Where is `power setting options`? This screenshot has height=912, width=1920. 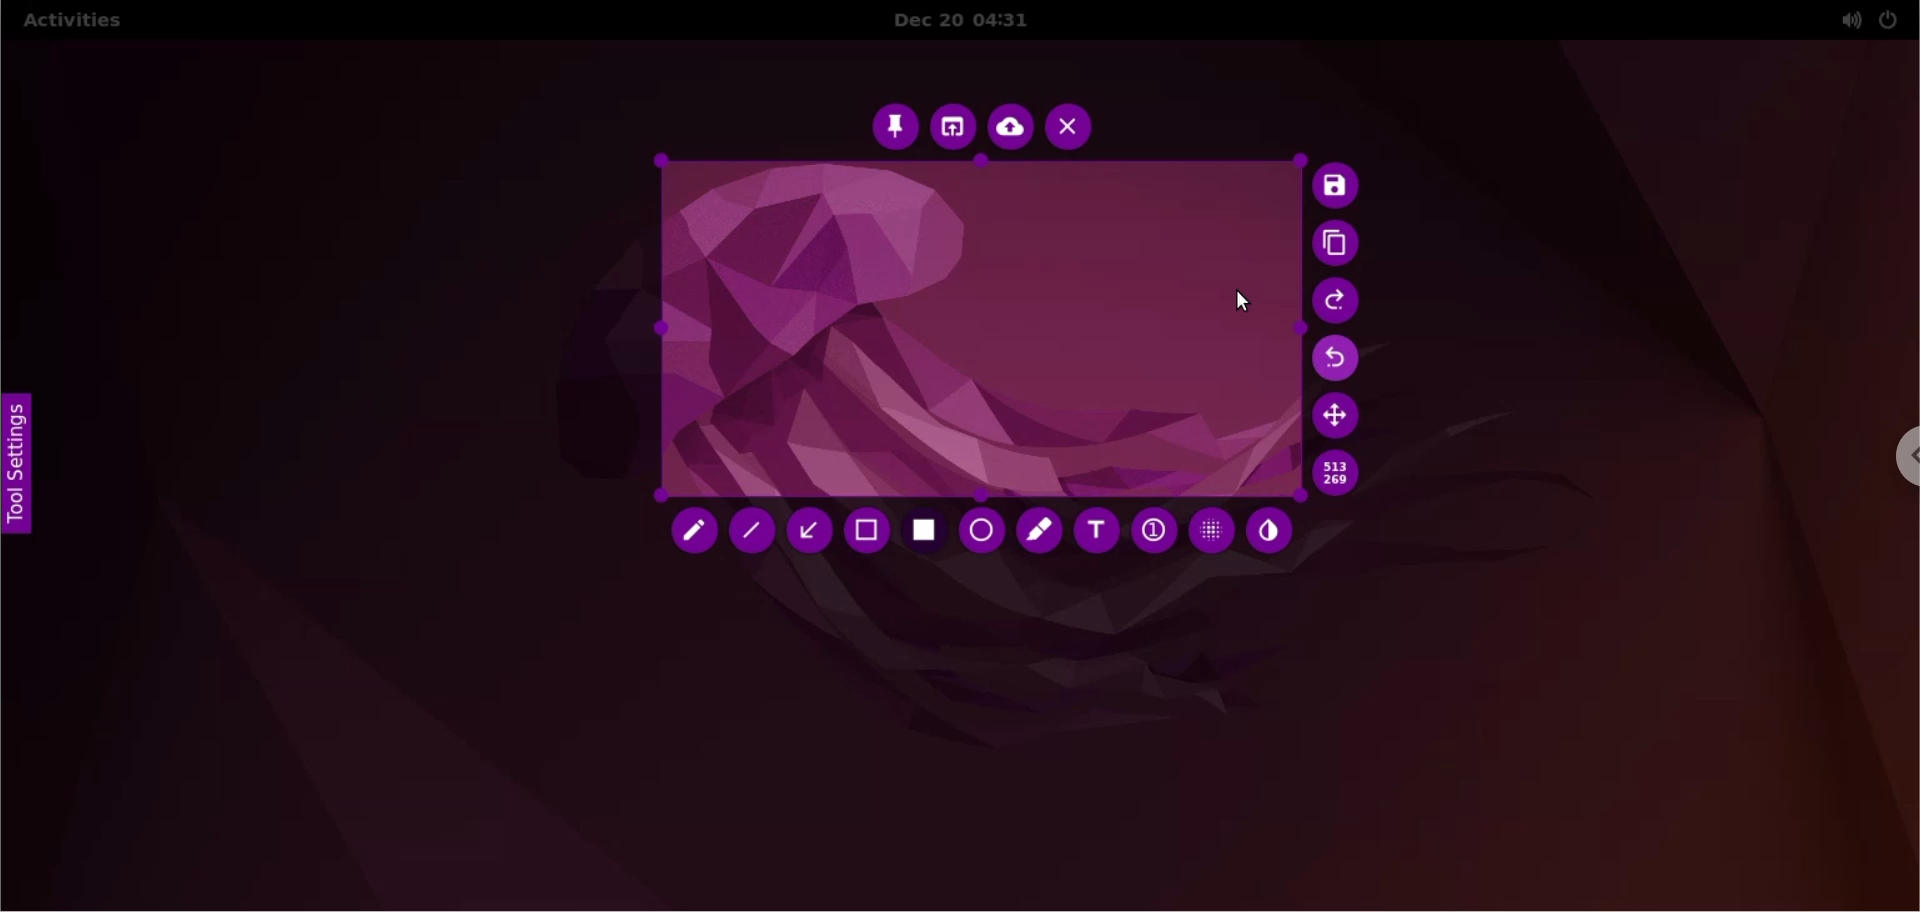
power setting options is located at coordinates (1896, 18).